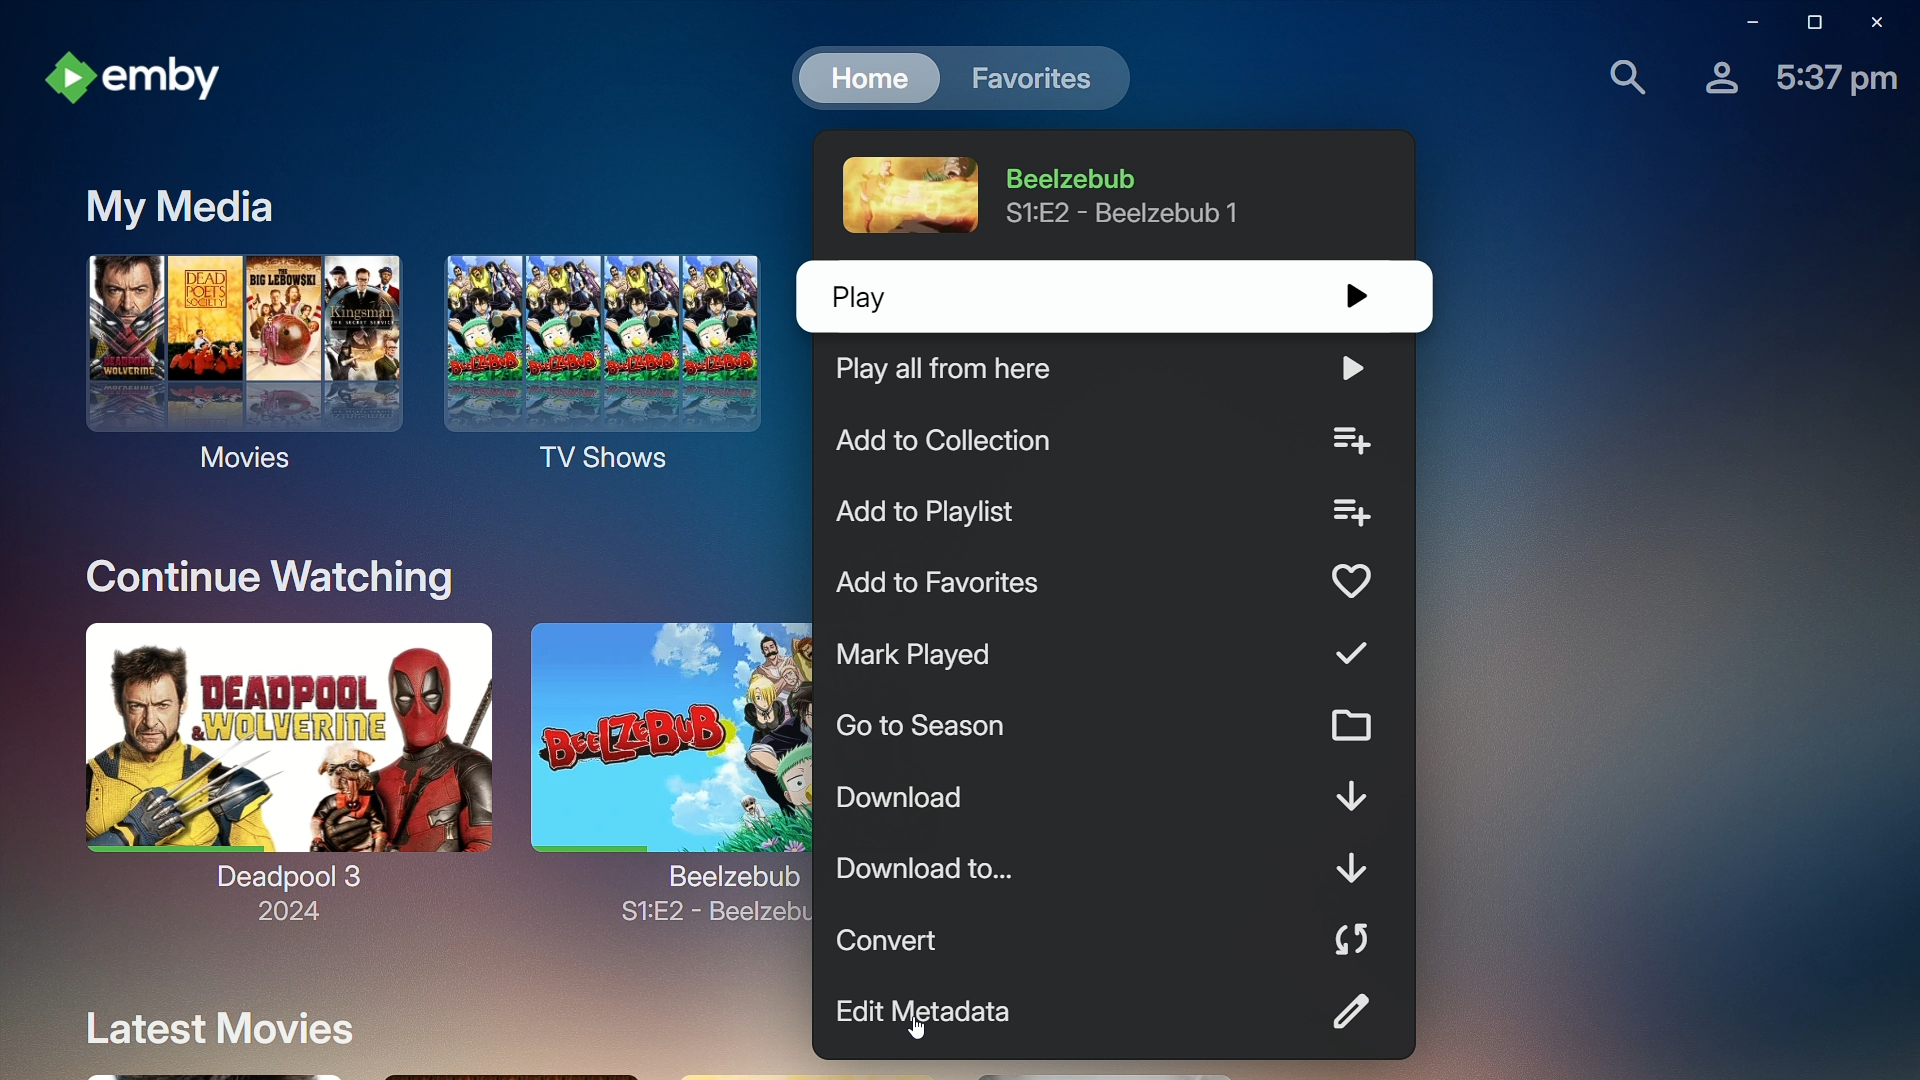 This screenshot has width=1920, height=1080. Describe the element at coordinates (259, 570) in the screenshot. I see `Continue Watching` at that location.